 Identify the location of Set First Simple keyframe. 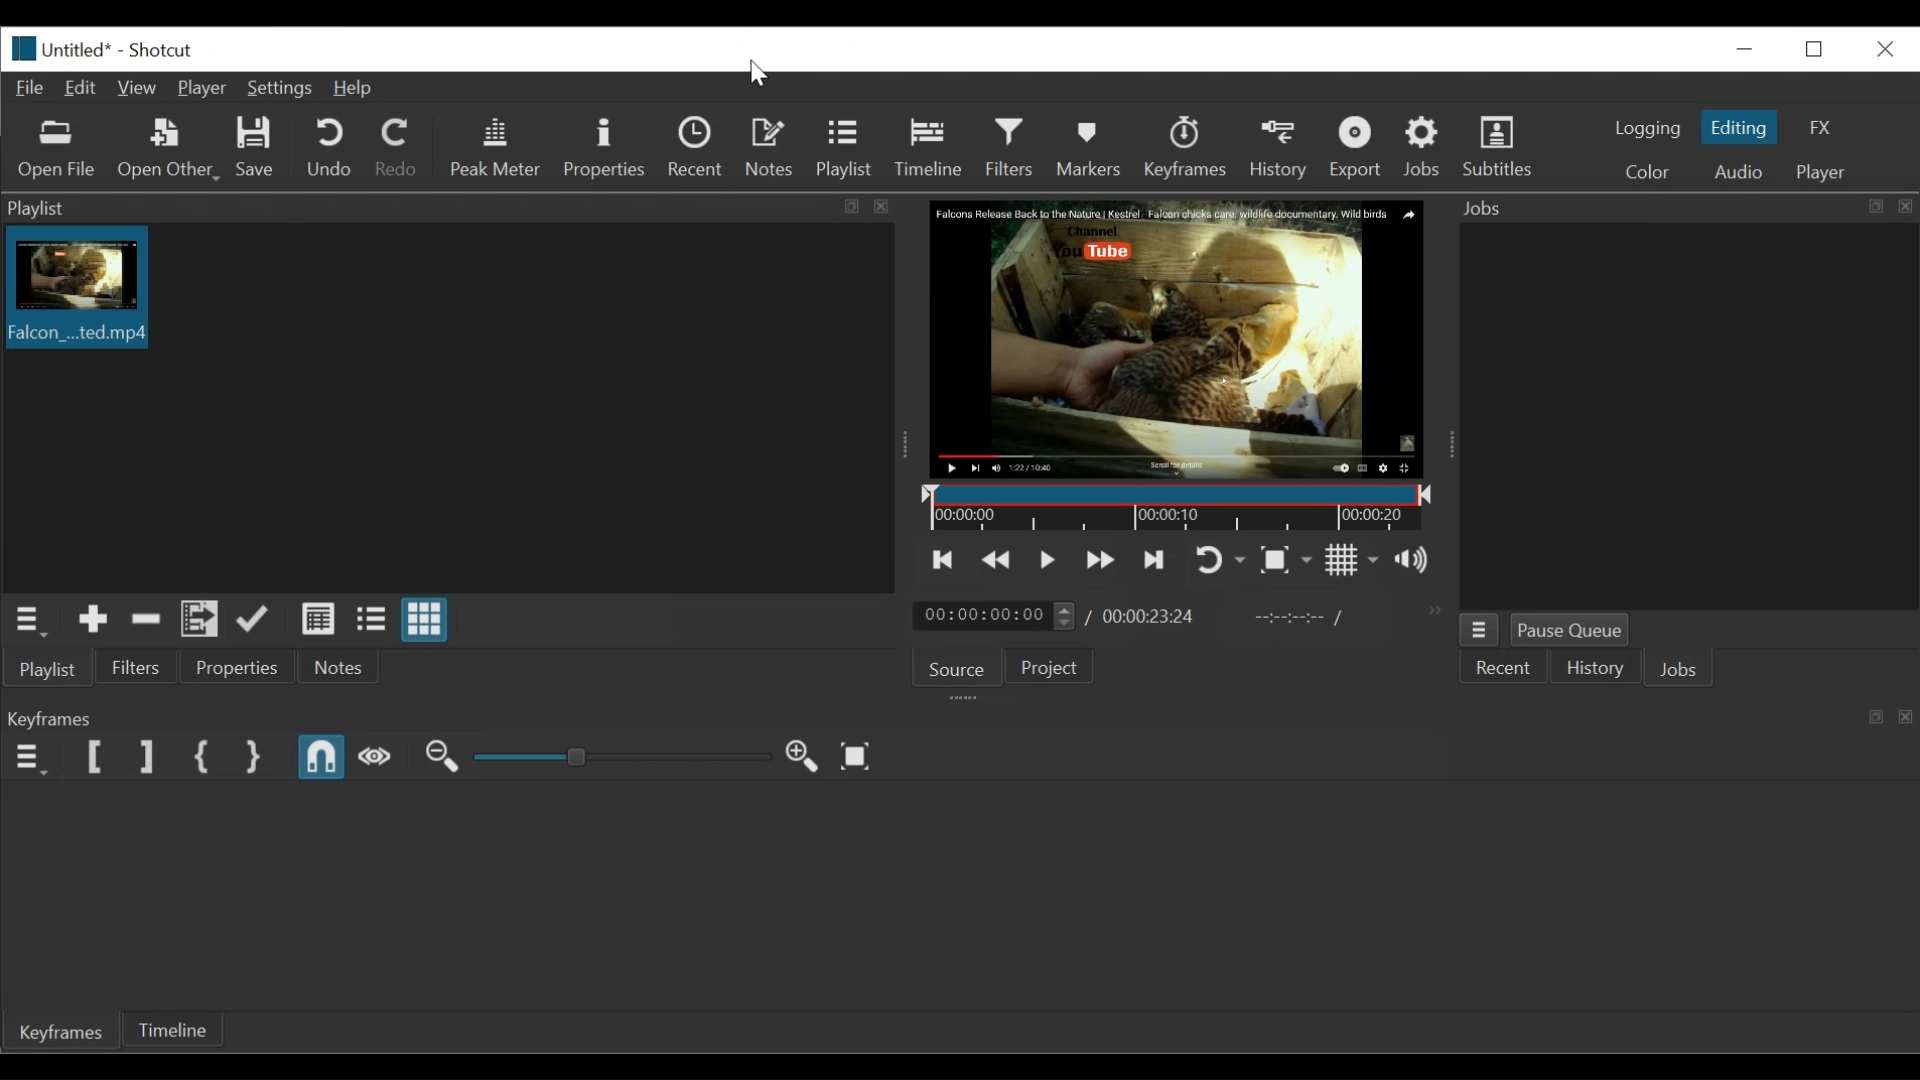
(202, 758).